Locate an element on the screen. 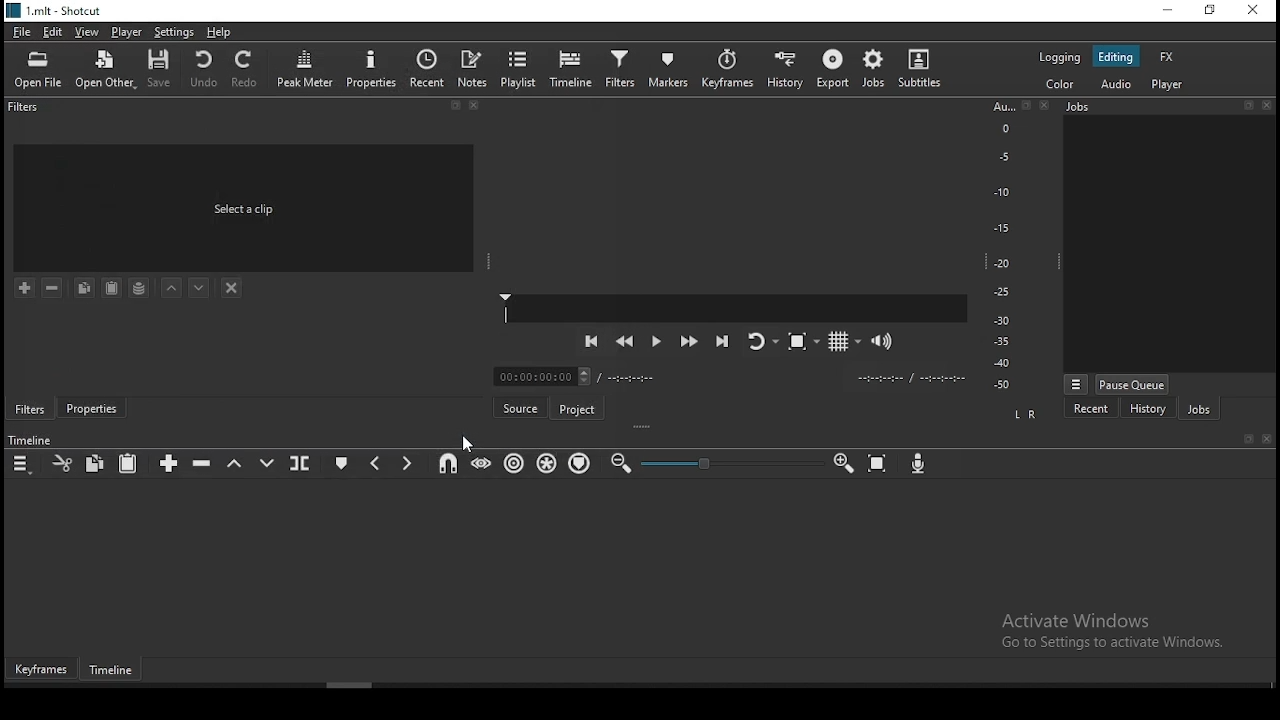 This screenshot has height=720, width=1280. previous marker is located at coordinates (377, 460).